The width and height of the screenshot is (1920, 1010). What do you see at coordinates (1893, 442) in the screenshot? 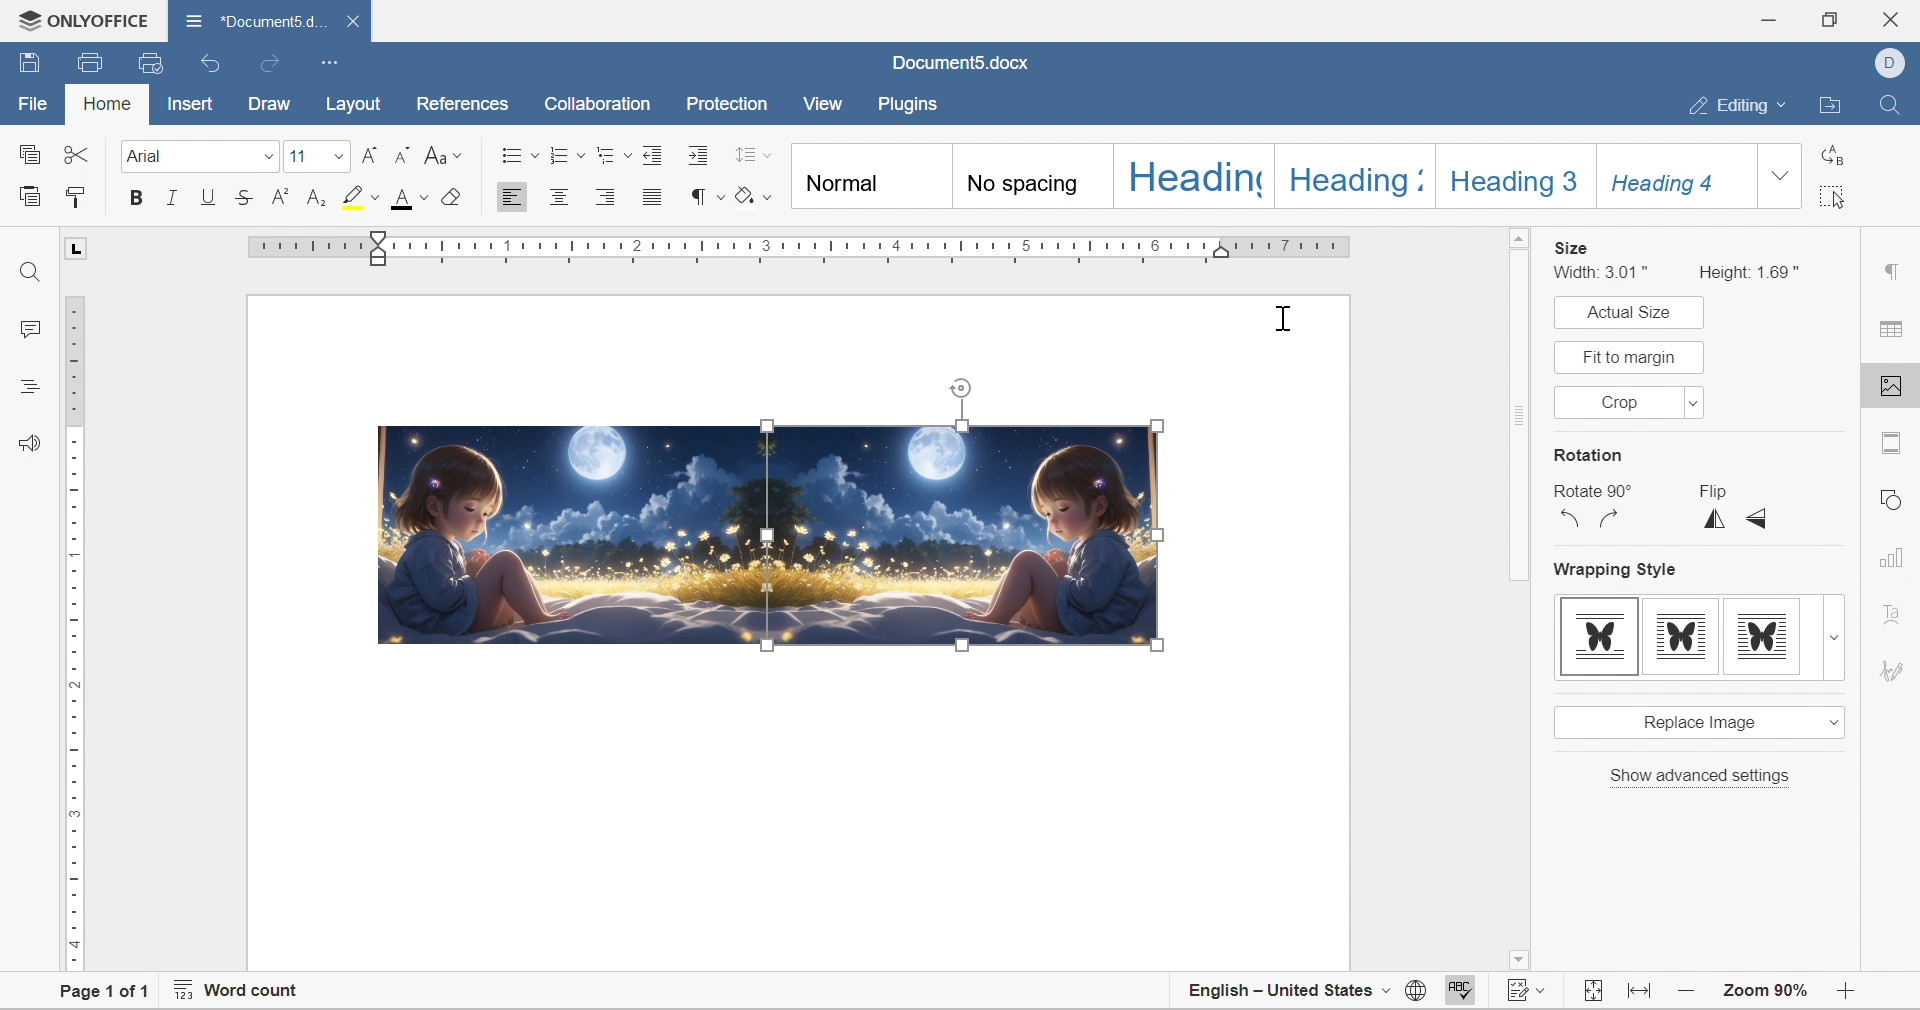
I see `header and foot settings` at bounding box center [1893, 442].